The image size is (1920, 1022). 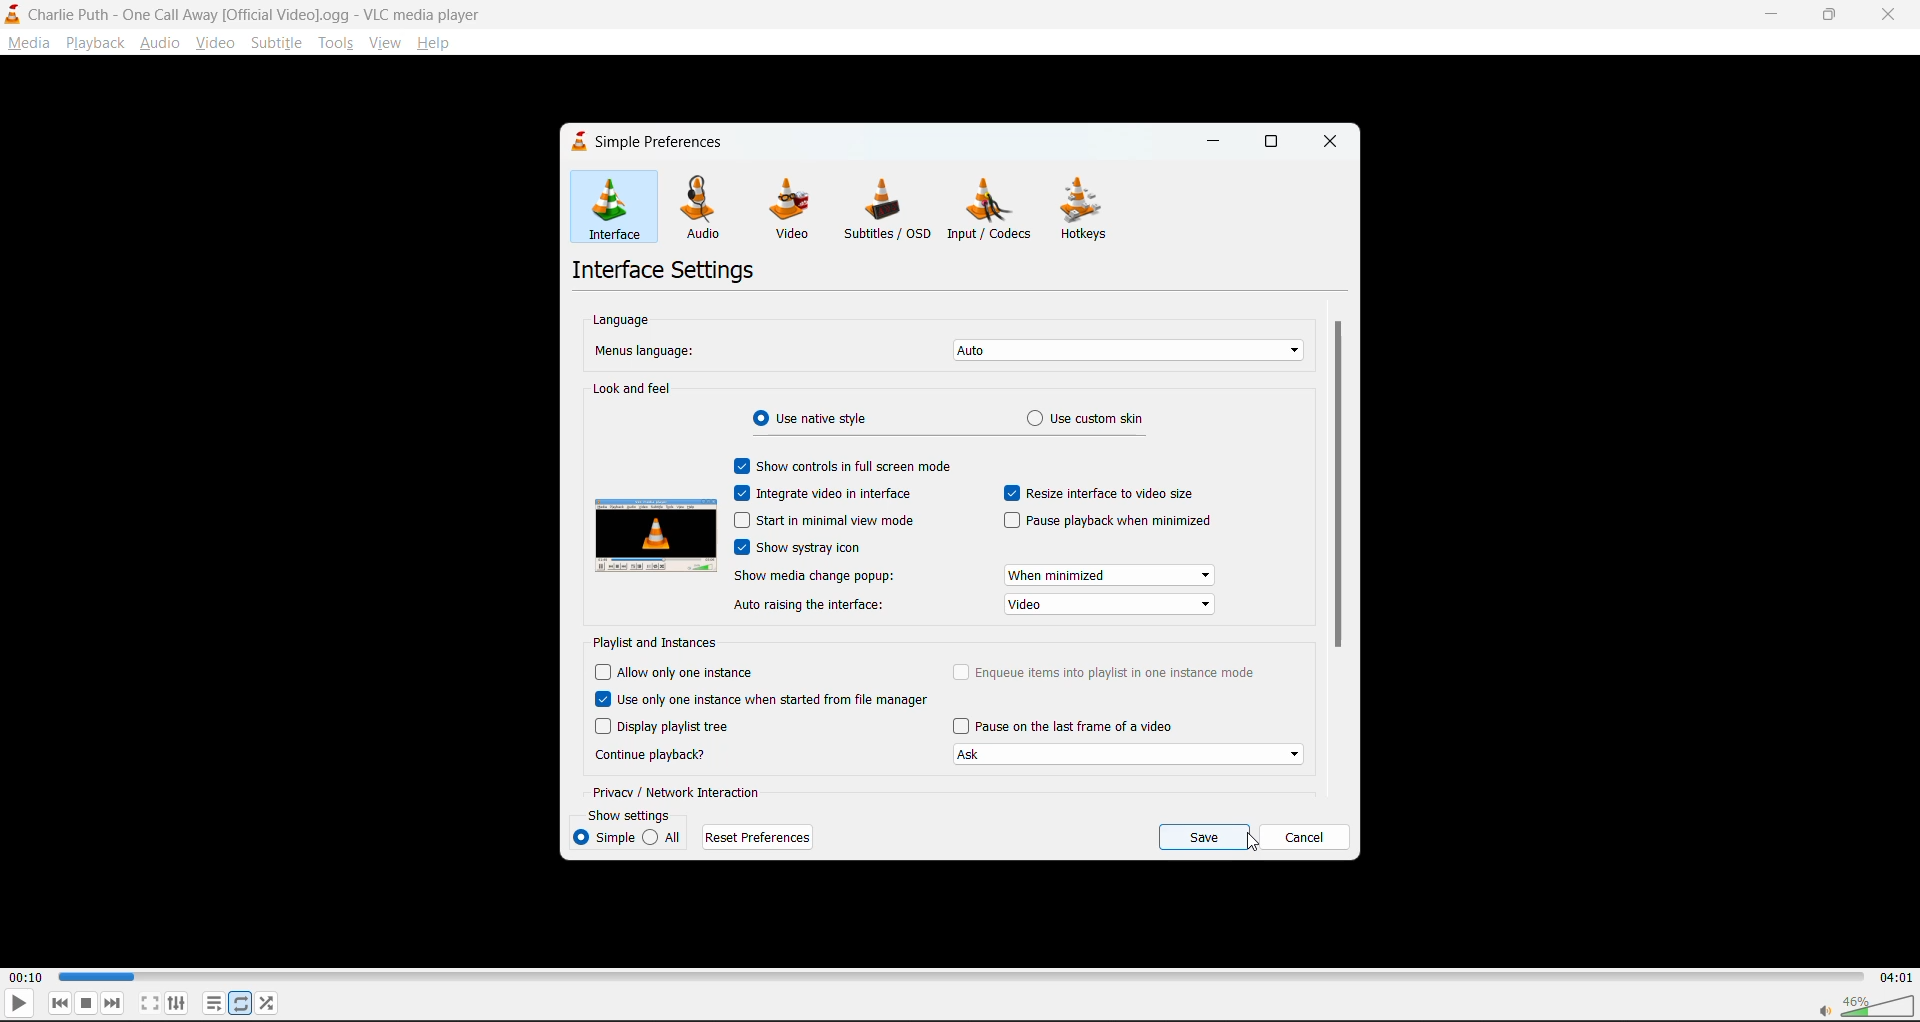 What do you see at coordinates (94, 45) in the screenshot?
I see `playback` at bounding box center [94, 45].